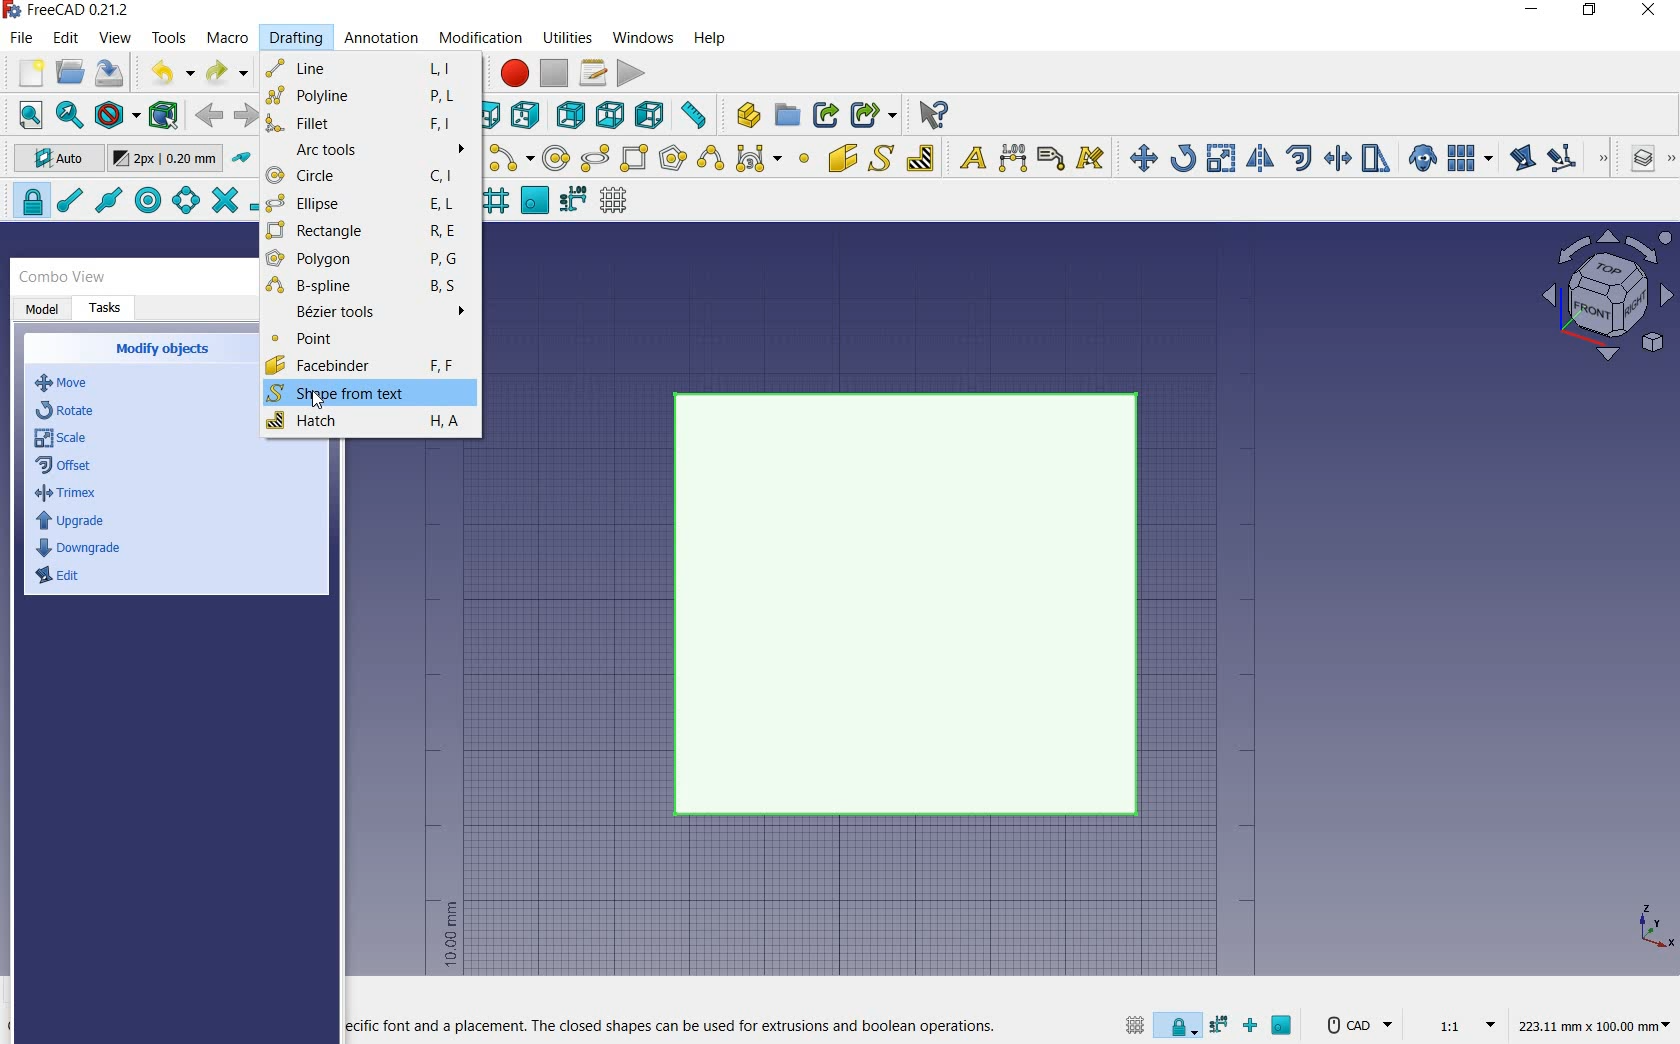 This screenshot has height=1044, width=1680. What do you see at coordinates (709, 160) in the screenshot?
I see `b-spline` at bounding box center [709, 160].